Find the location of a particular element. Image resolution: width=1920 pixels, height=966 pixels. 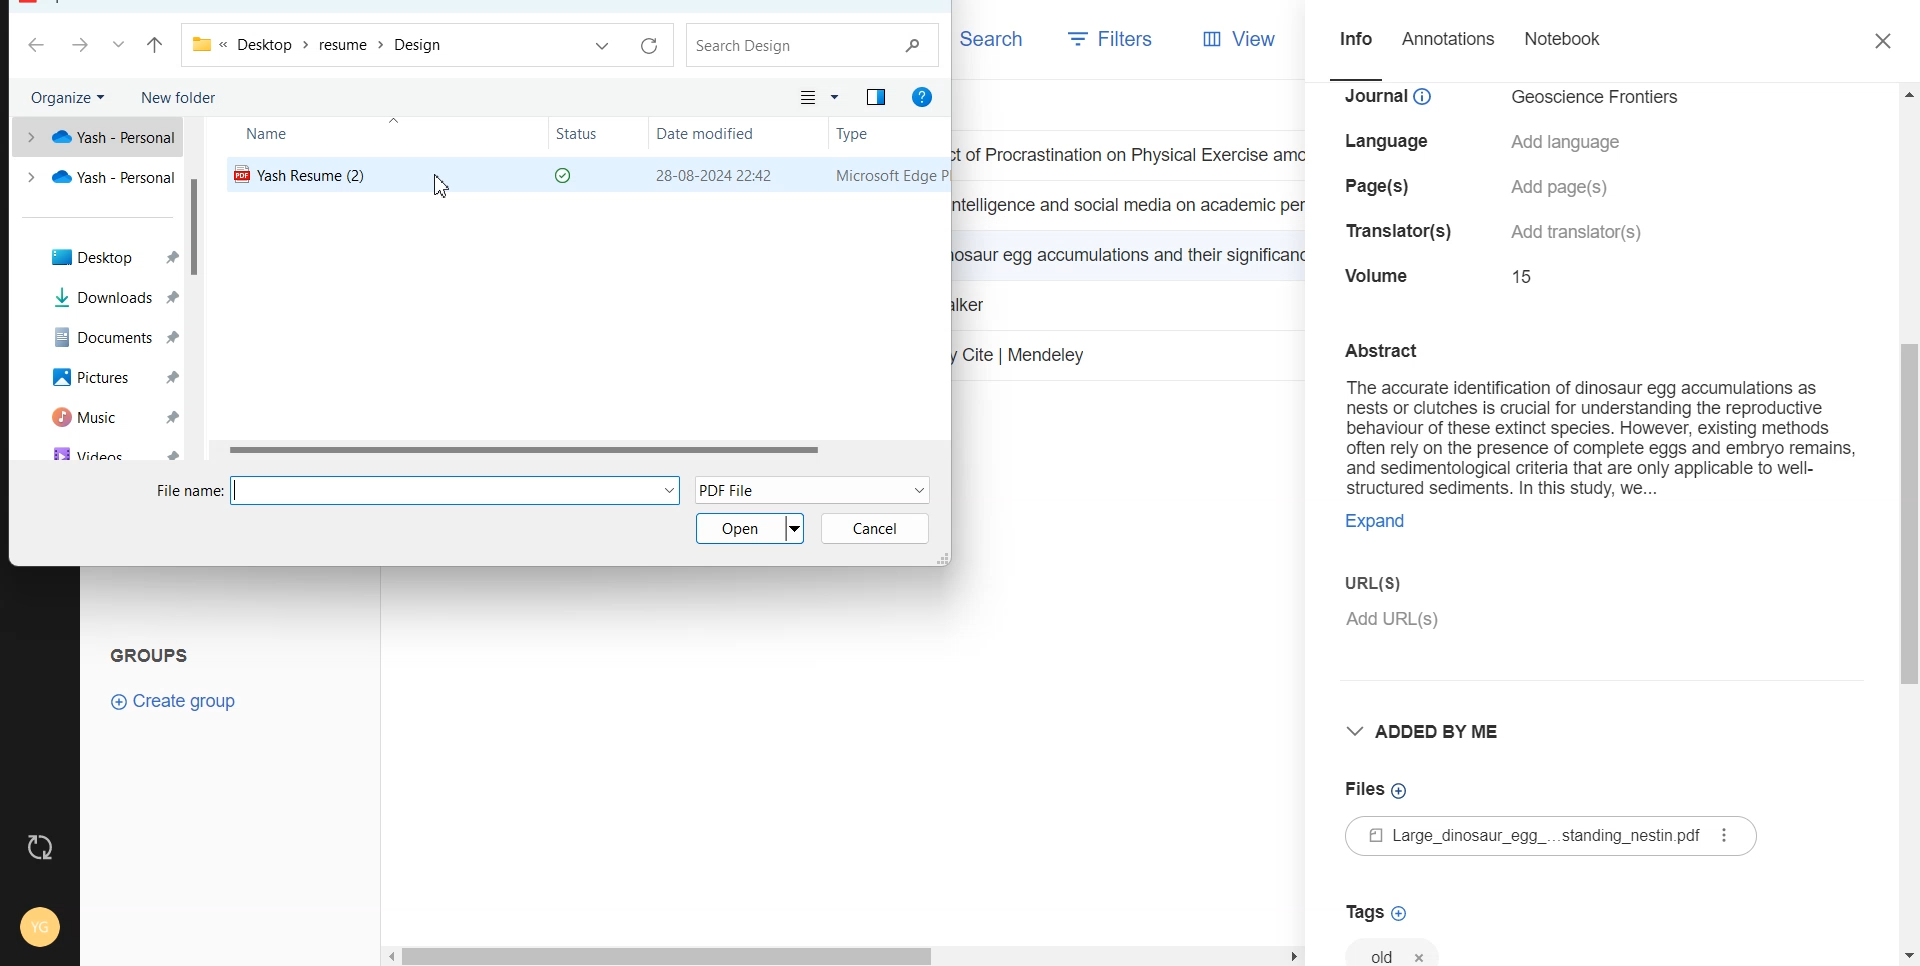

Date modified is located at coordinates (710, 136).